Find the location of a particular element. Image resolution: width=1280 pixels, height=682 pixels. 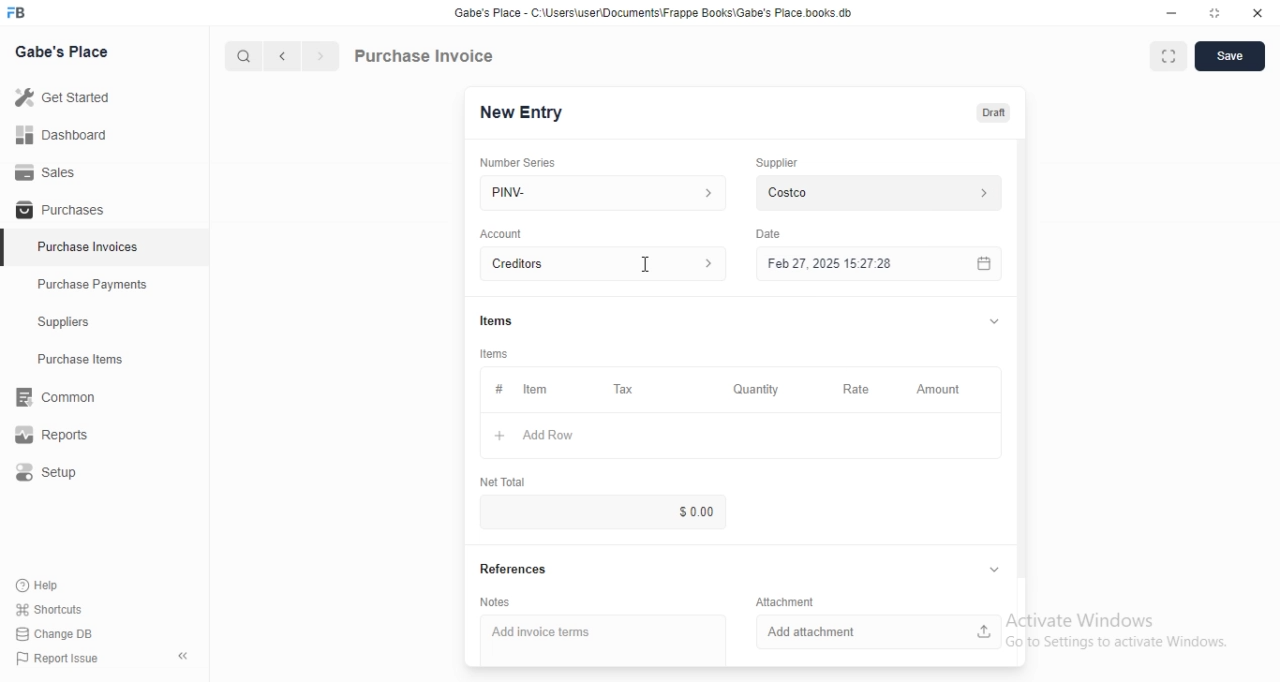

Purchases is located at coordinates (104, 208).